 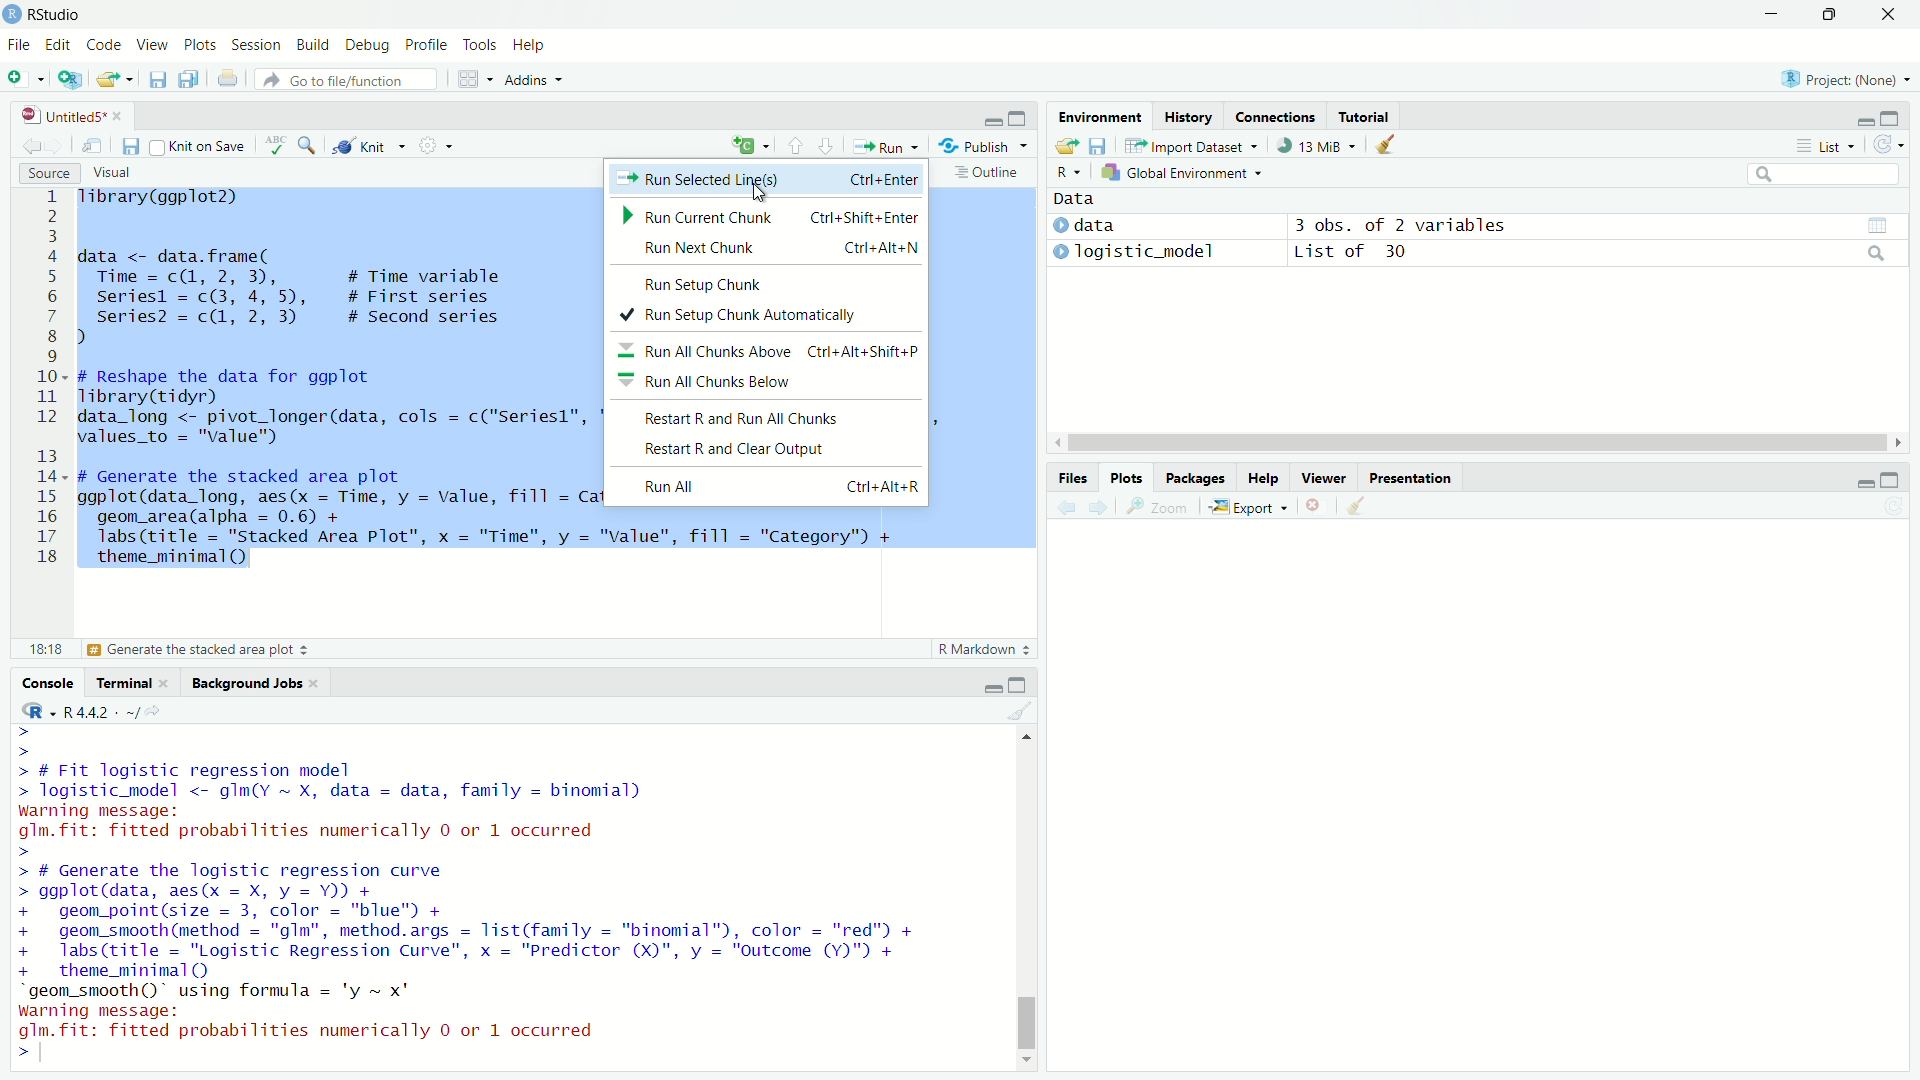 What do you see at coordinates (102, 44) in the screenshot?
I see `Code` at bounding box center [102, 44].